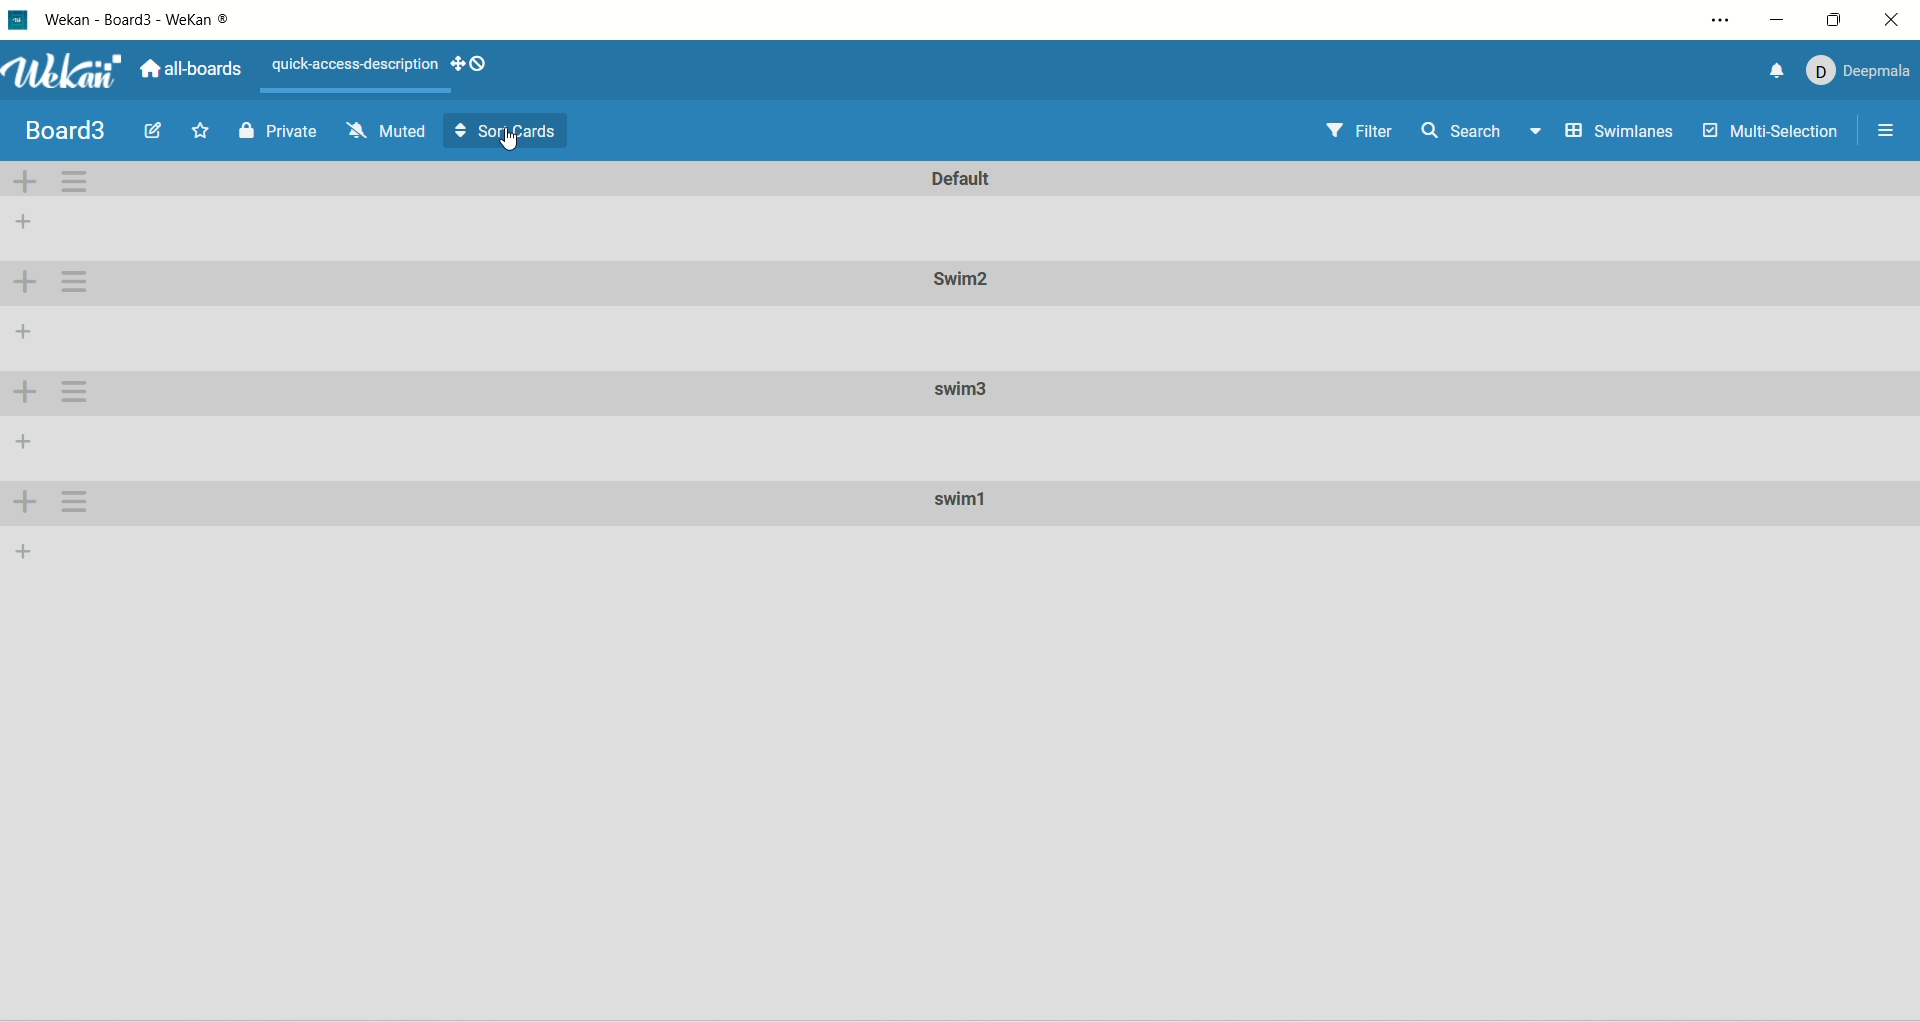 This screenshot has width=1920, height=1022. Describe the element at coordinates (279, 130) in the screenshot. I see `private` at that location.